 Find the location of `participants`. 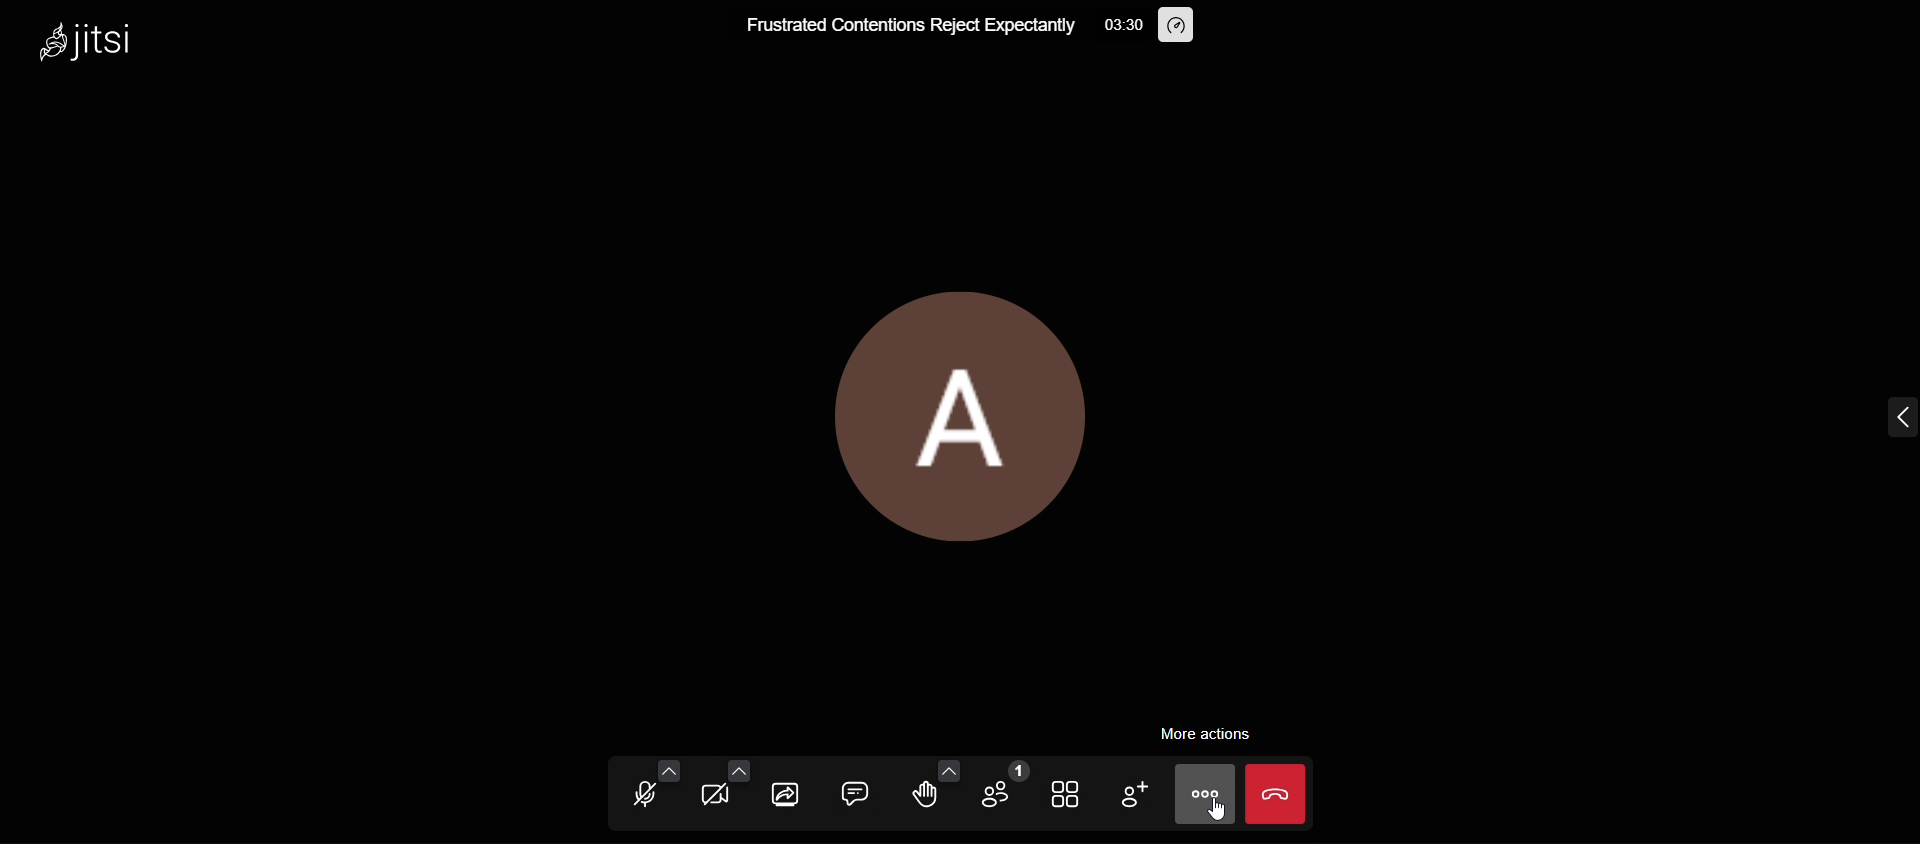

participants is located at coordinates (1001, 784).